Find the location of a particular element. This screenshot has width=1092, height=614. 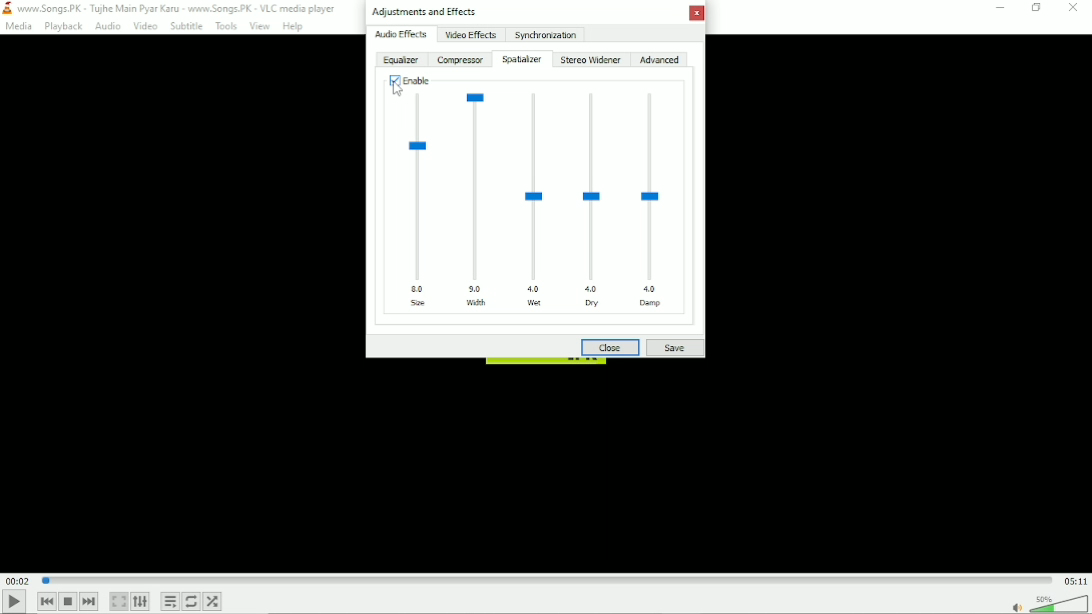

Dry is located at coordinates (594, 200).